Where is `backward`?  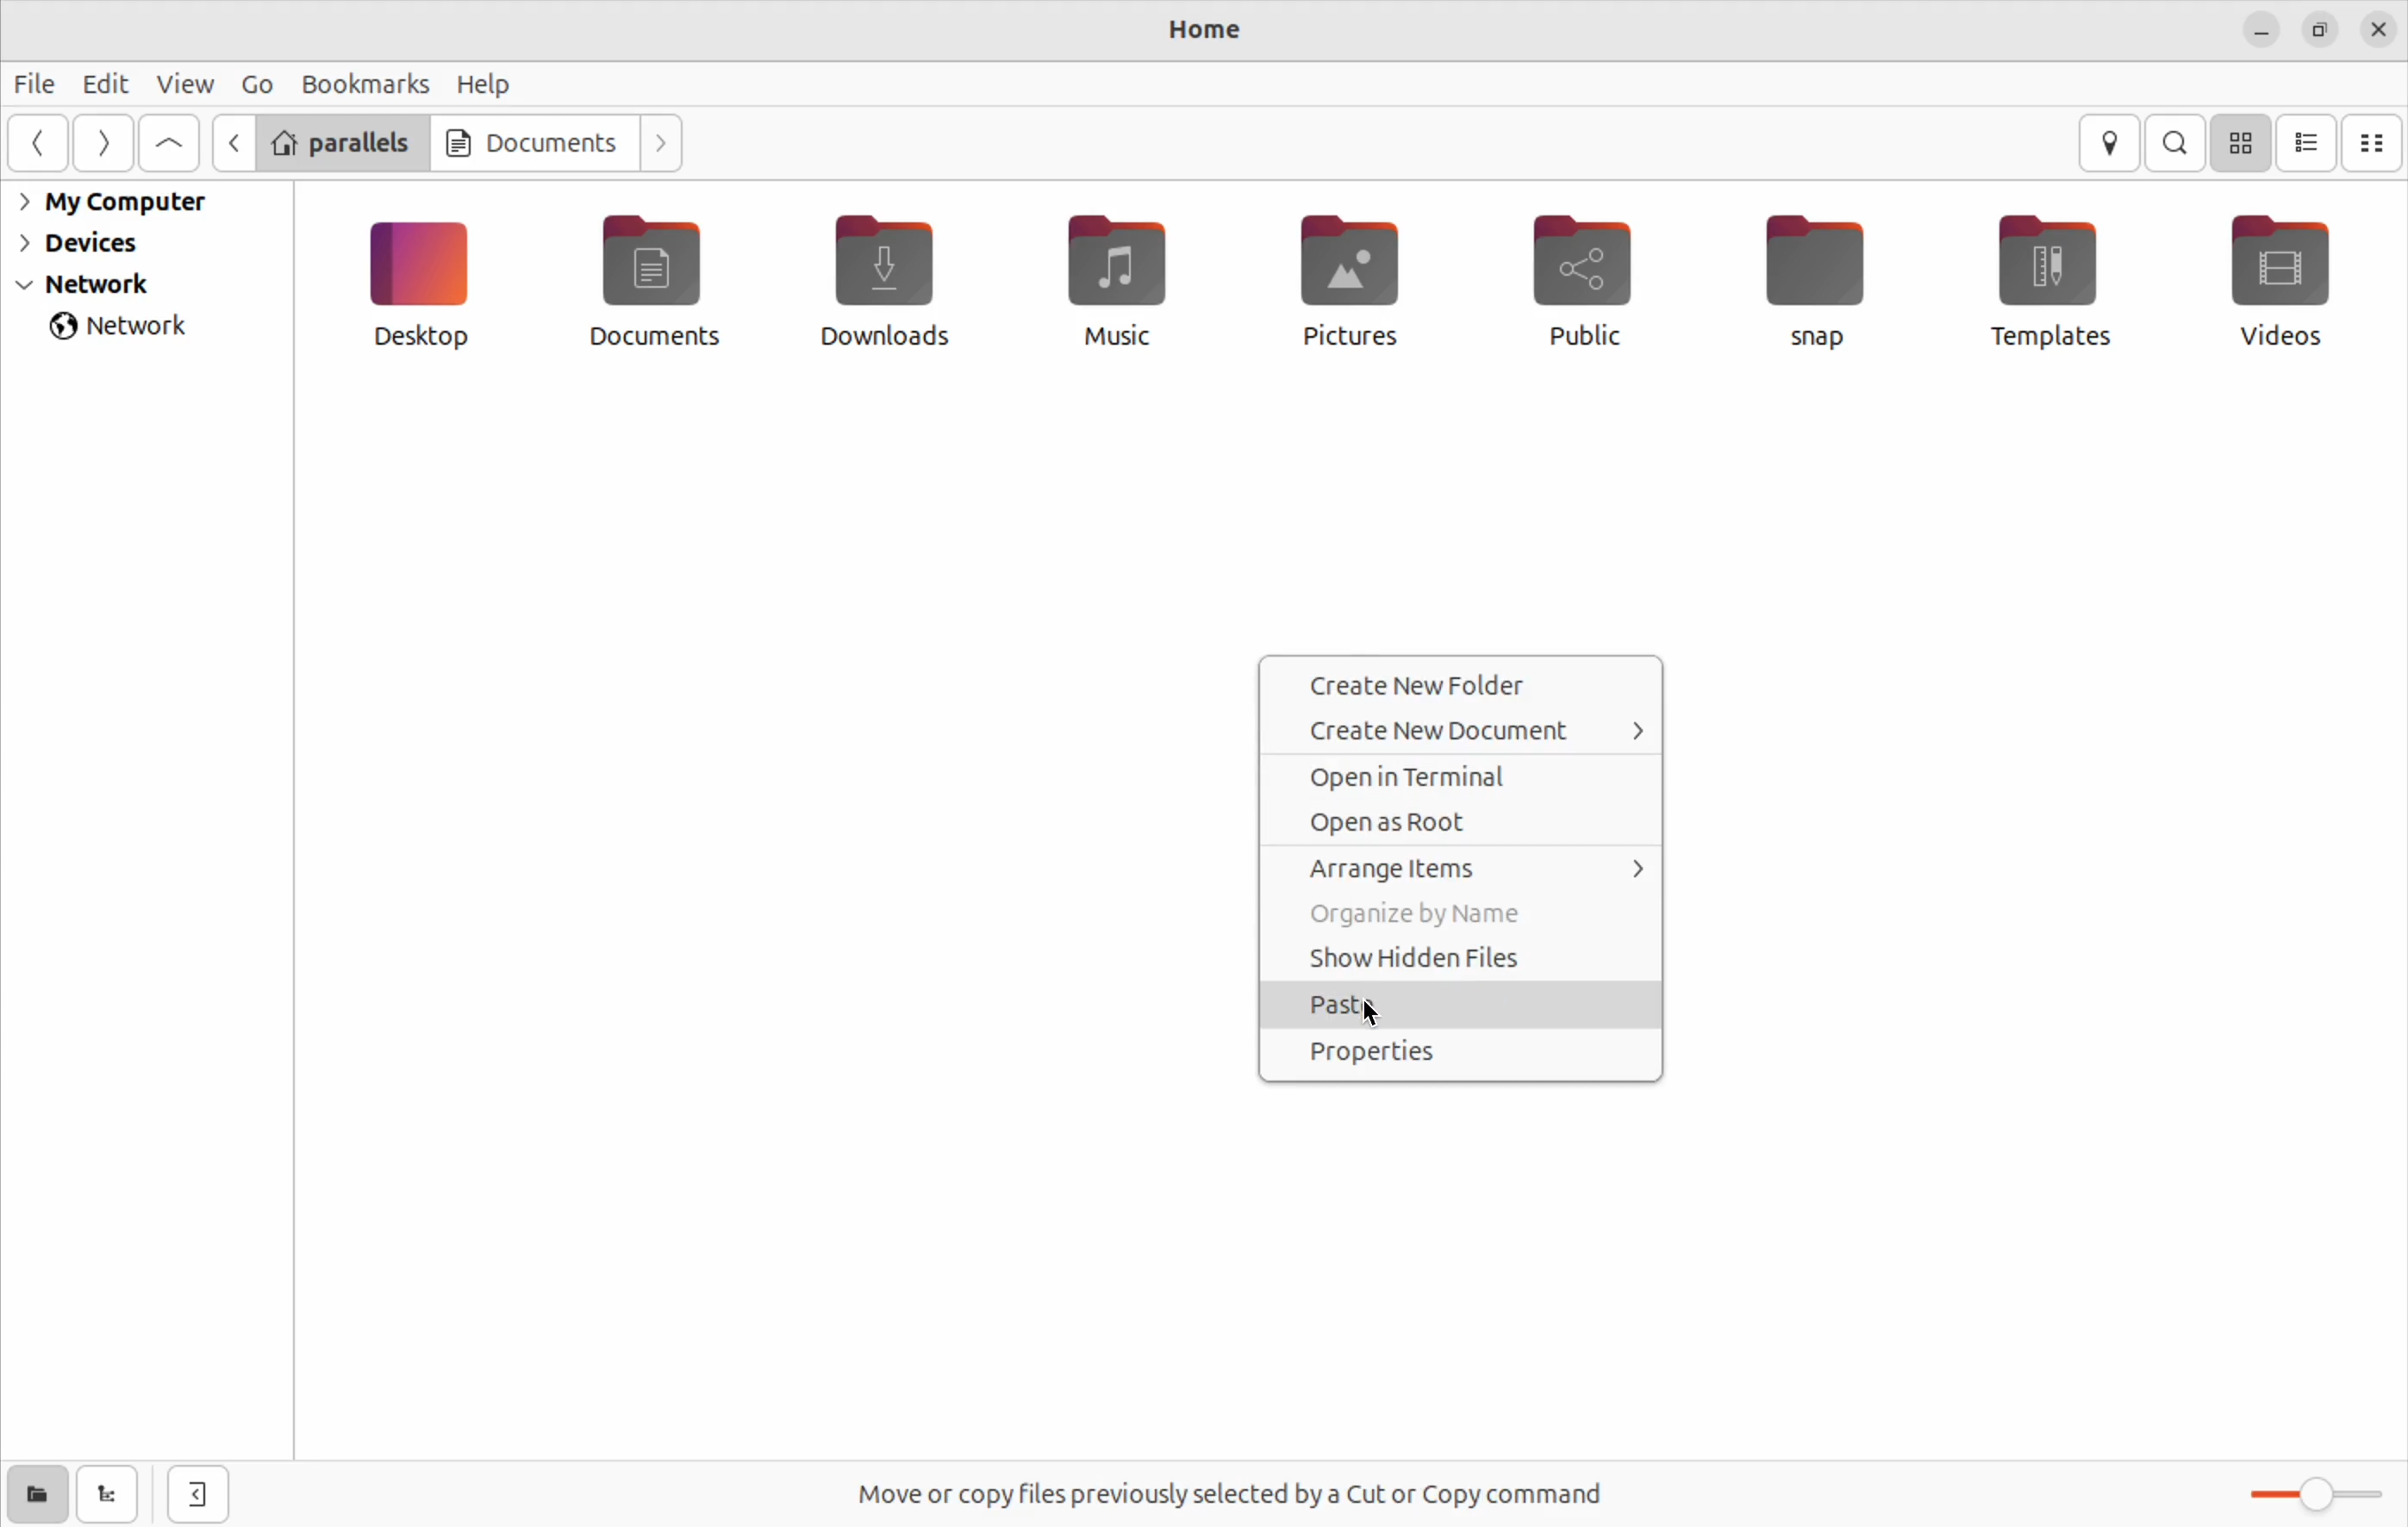
backward is located at coordinates (232, 141).